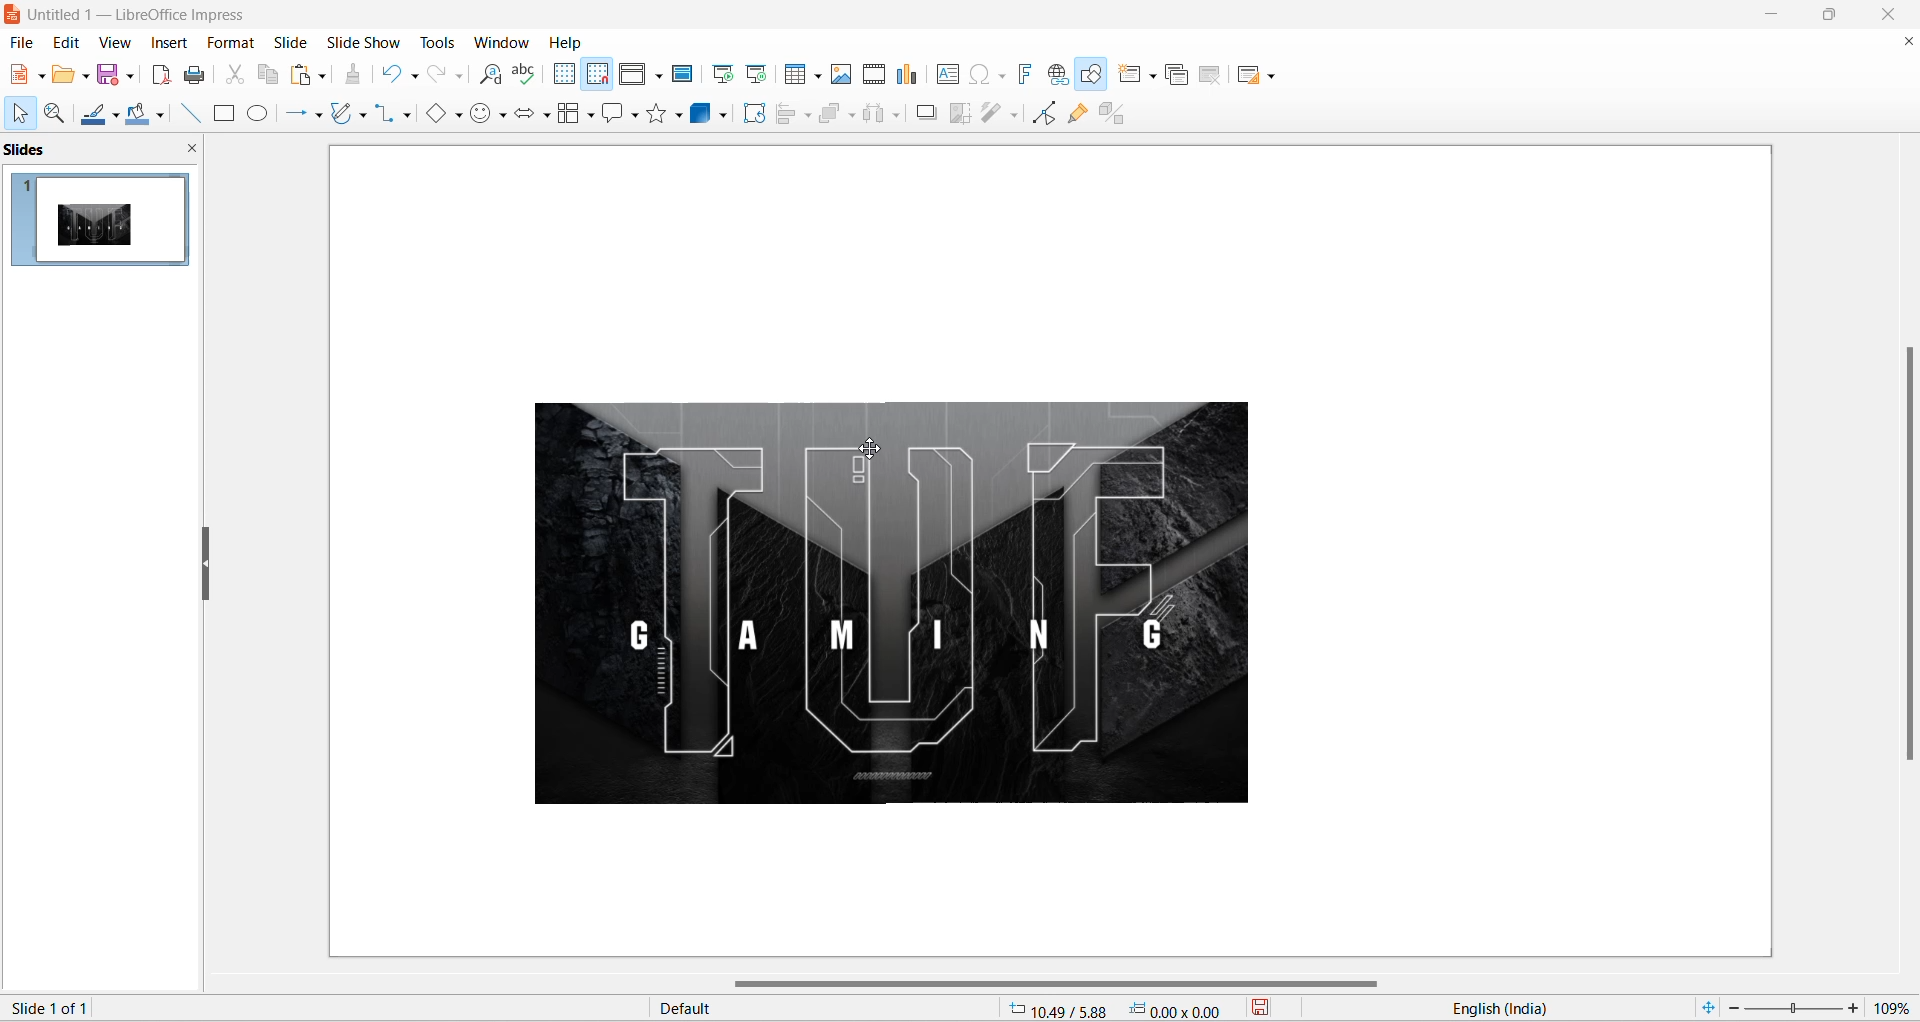  I want to click on line color, so click(93, 116).